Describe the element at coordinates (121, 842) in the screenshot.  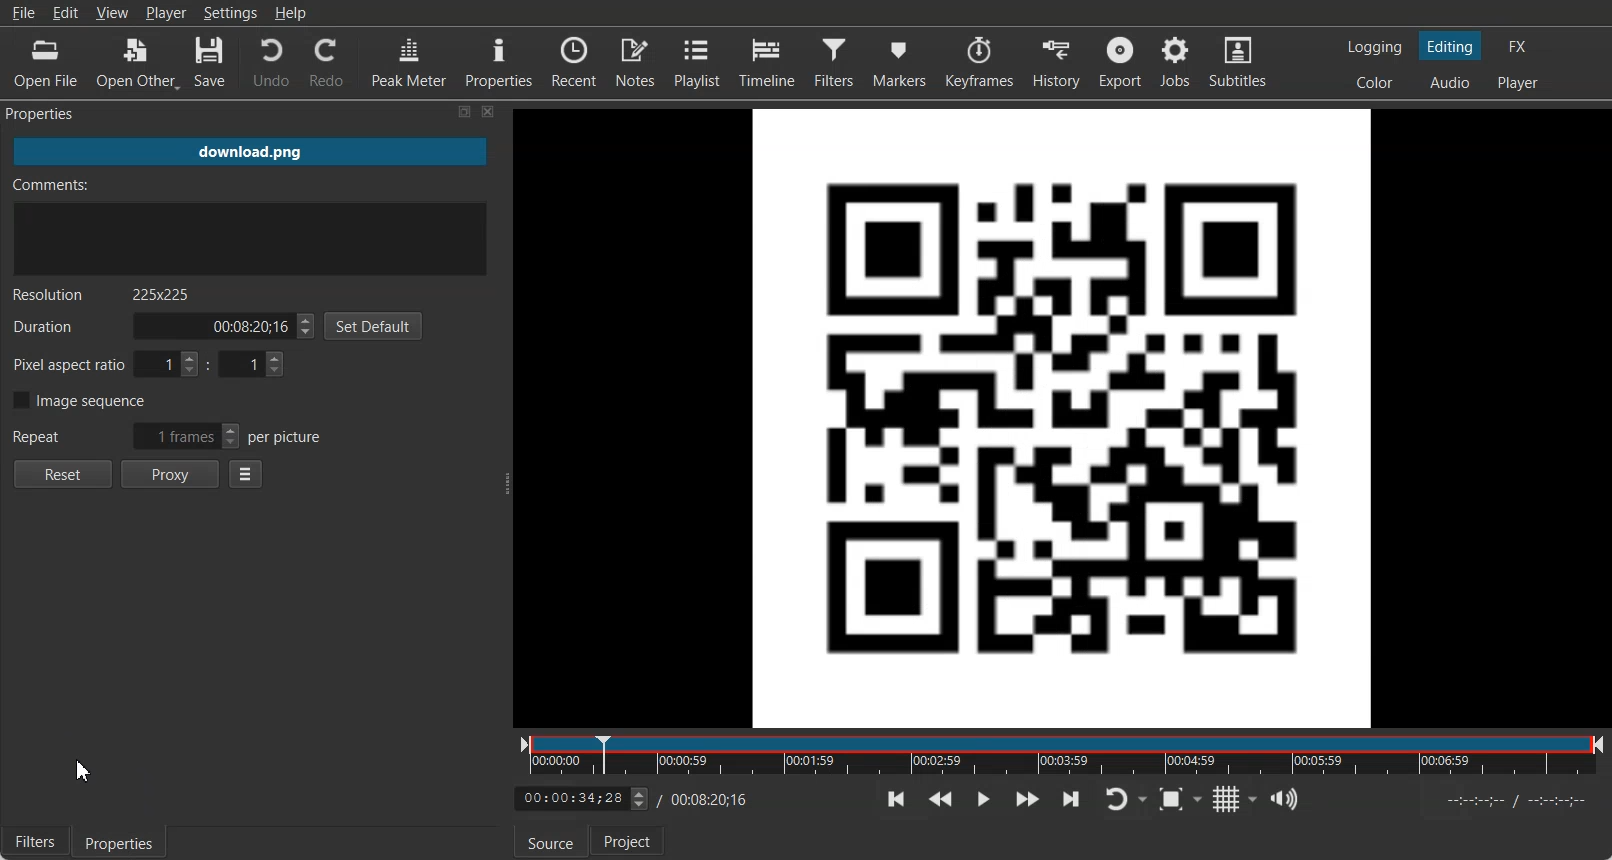
I see `Properties` at that location.